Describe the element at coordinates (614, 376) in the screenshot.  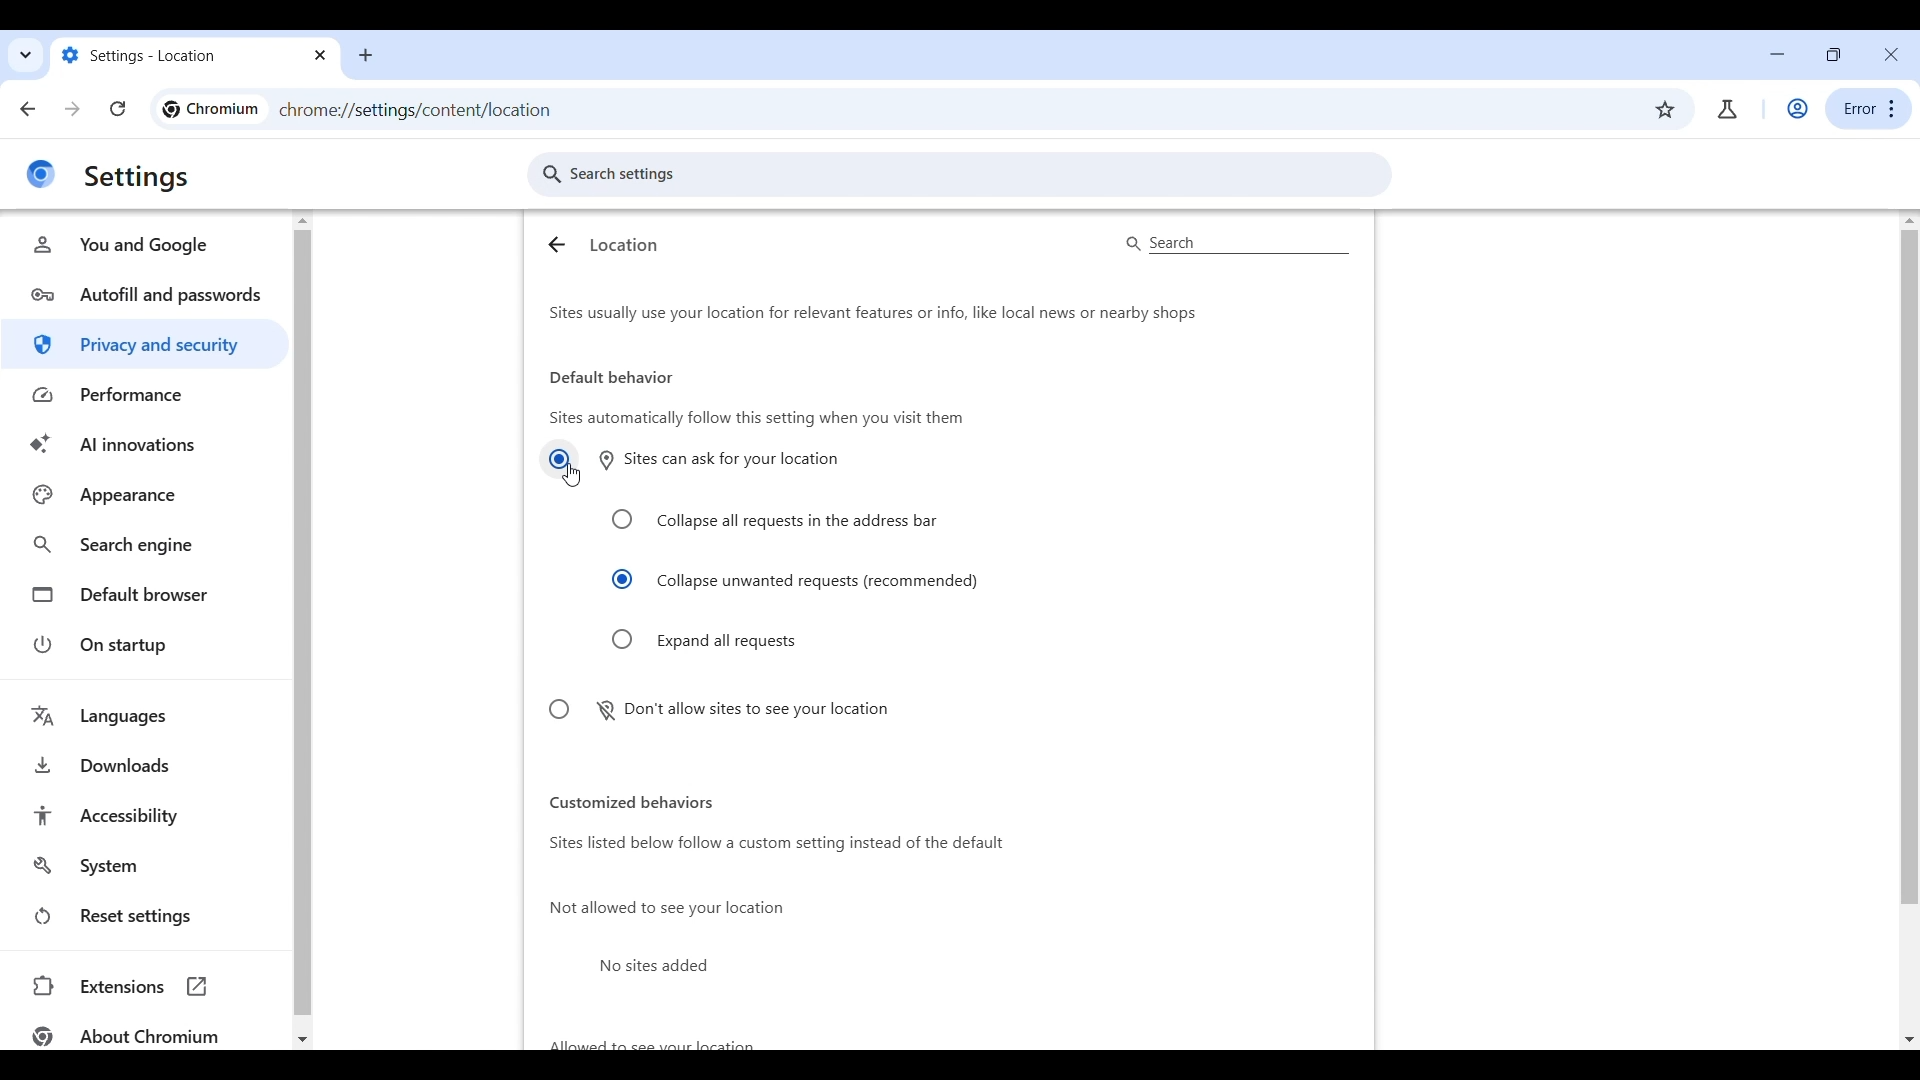
I see `default behavior` at that location.